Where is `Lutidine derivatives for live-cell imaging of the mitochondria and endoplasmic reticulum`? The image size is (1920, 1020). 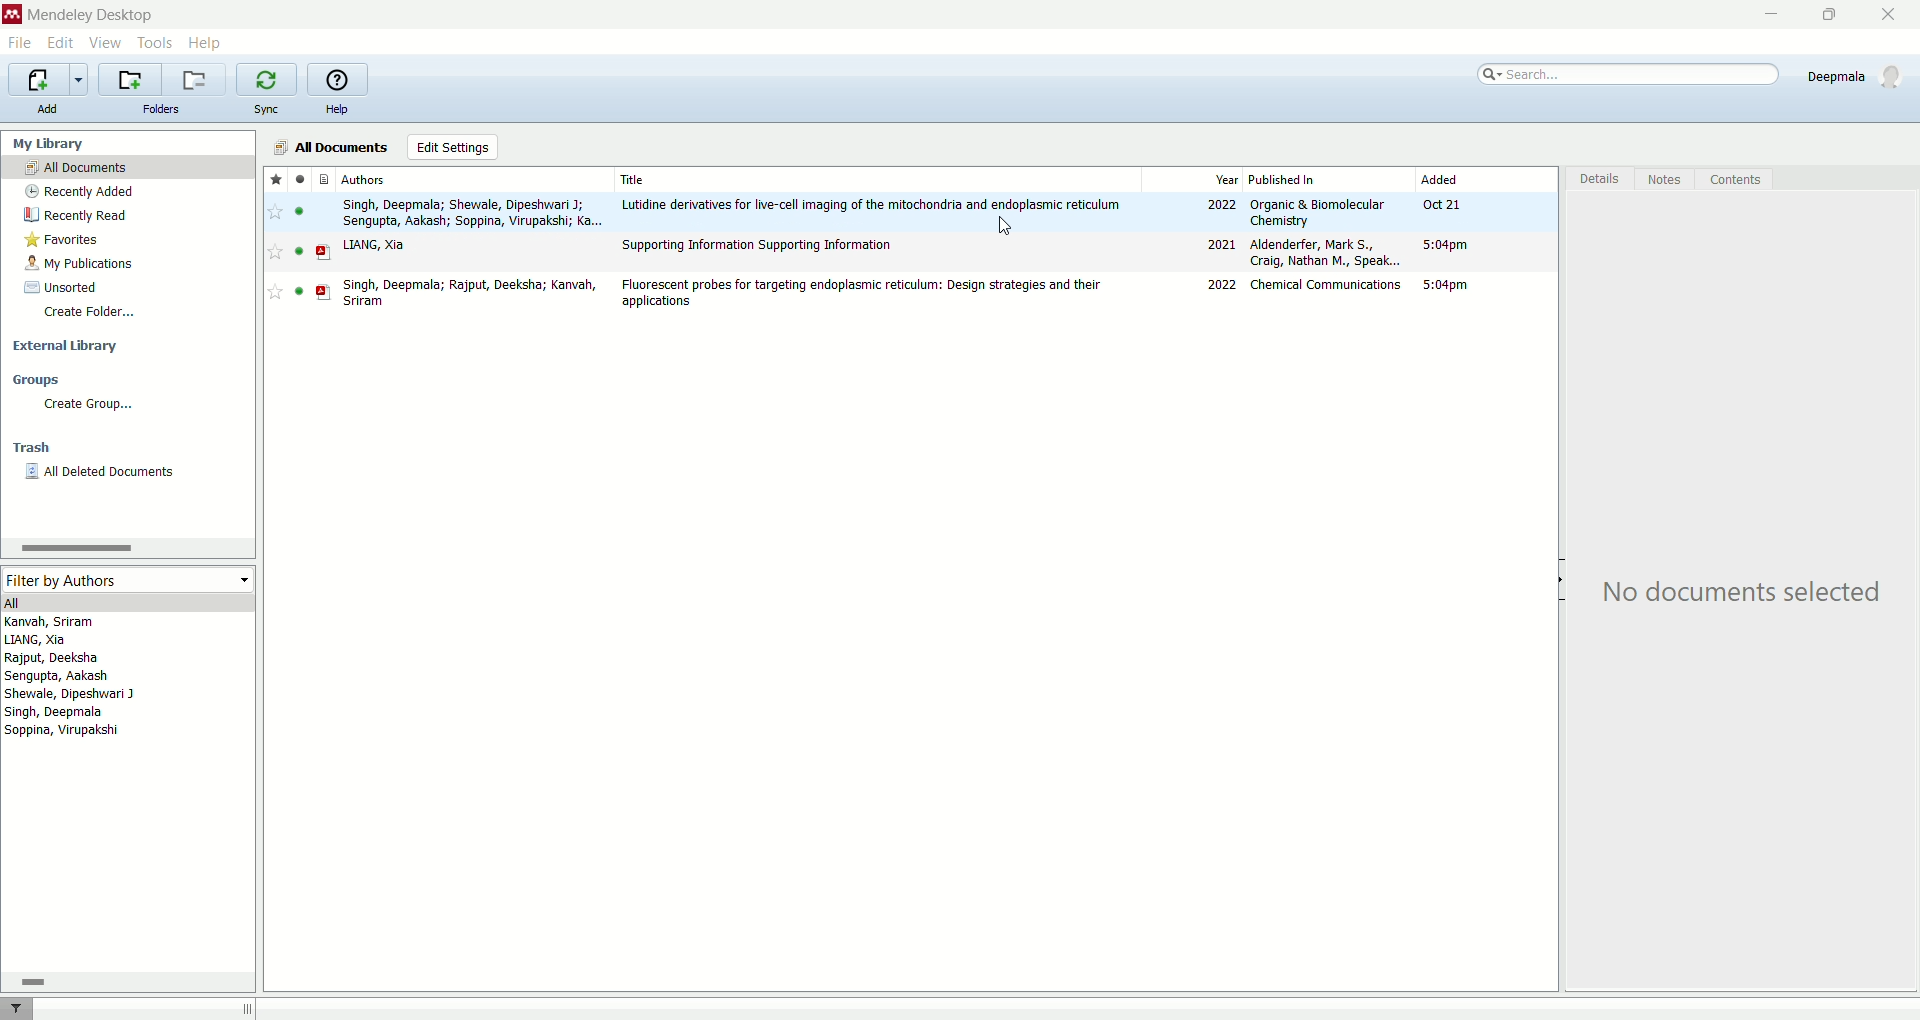 Lutidine derivatives for live-cell imaging of the mitochondria and endoplasmic reticulum is located at coordinates (872, 205).